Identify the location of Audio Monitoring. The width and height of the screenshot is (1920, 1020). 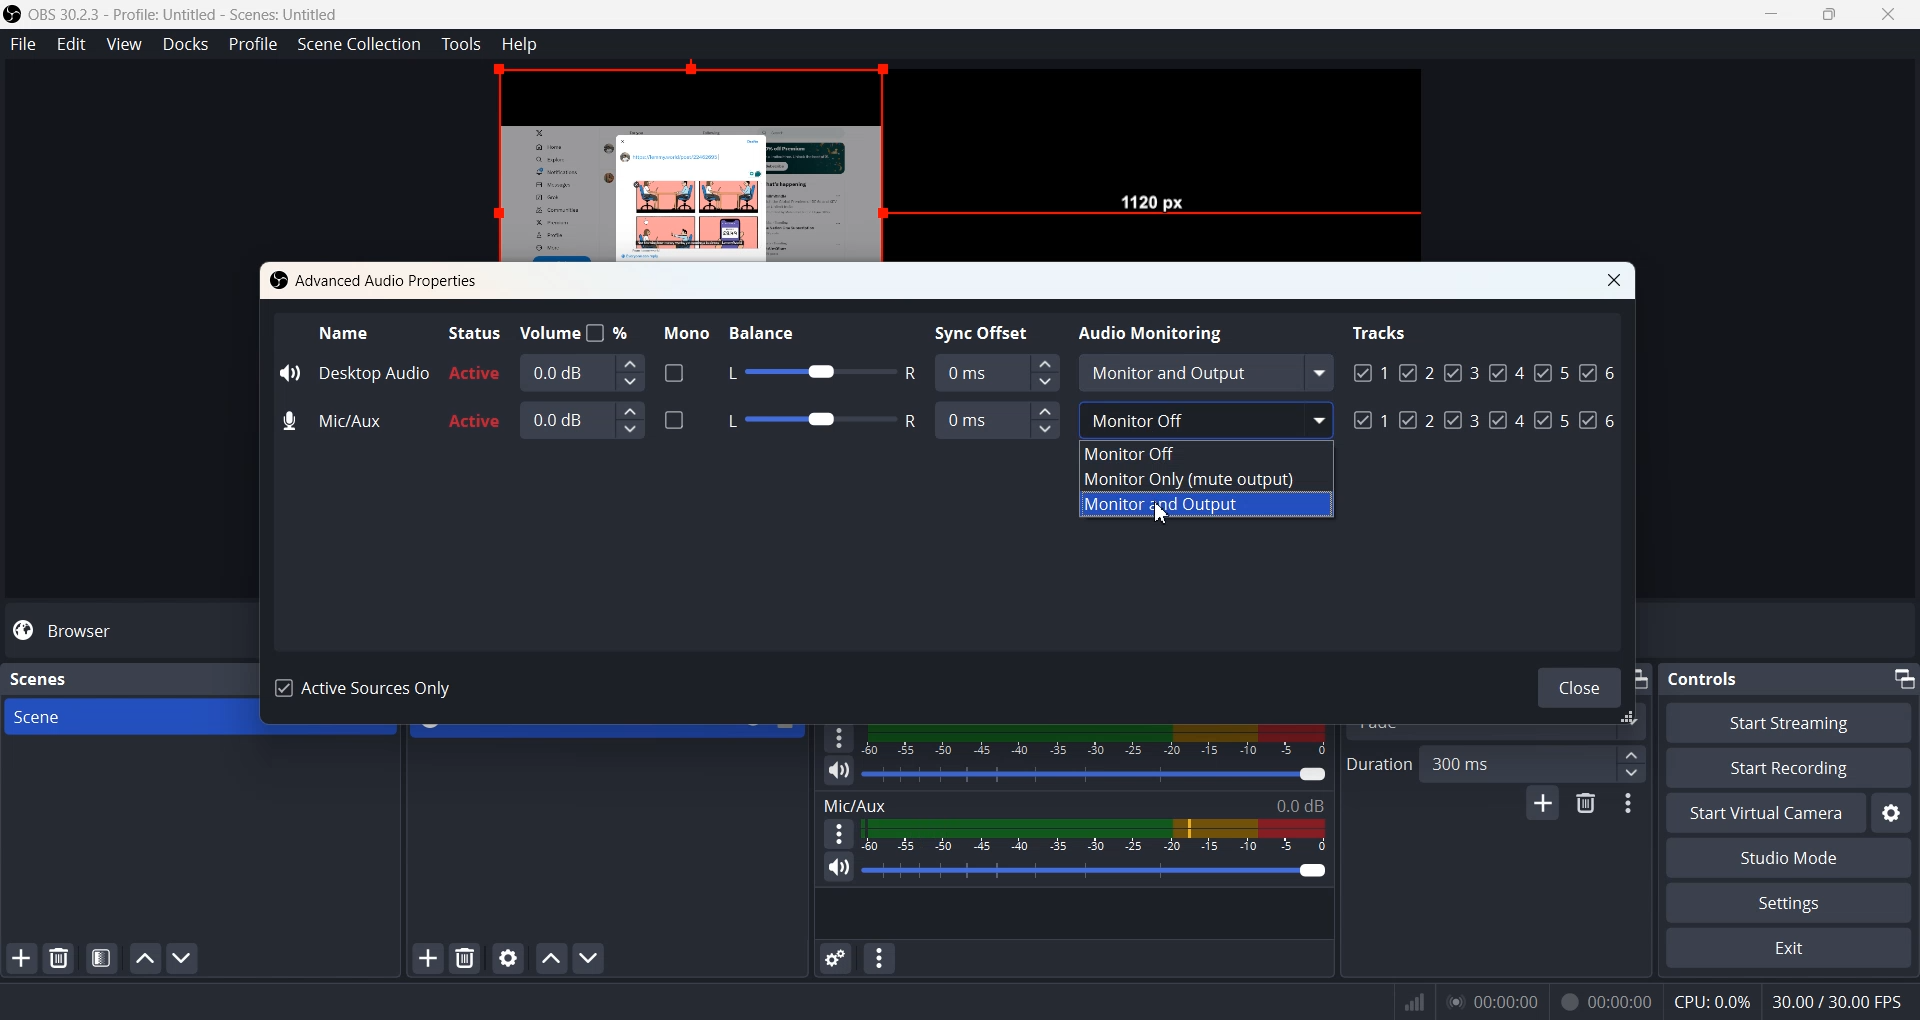
(1156, 330).